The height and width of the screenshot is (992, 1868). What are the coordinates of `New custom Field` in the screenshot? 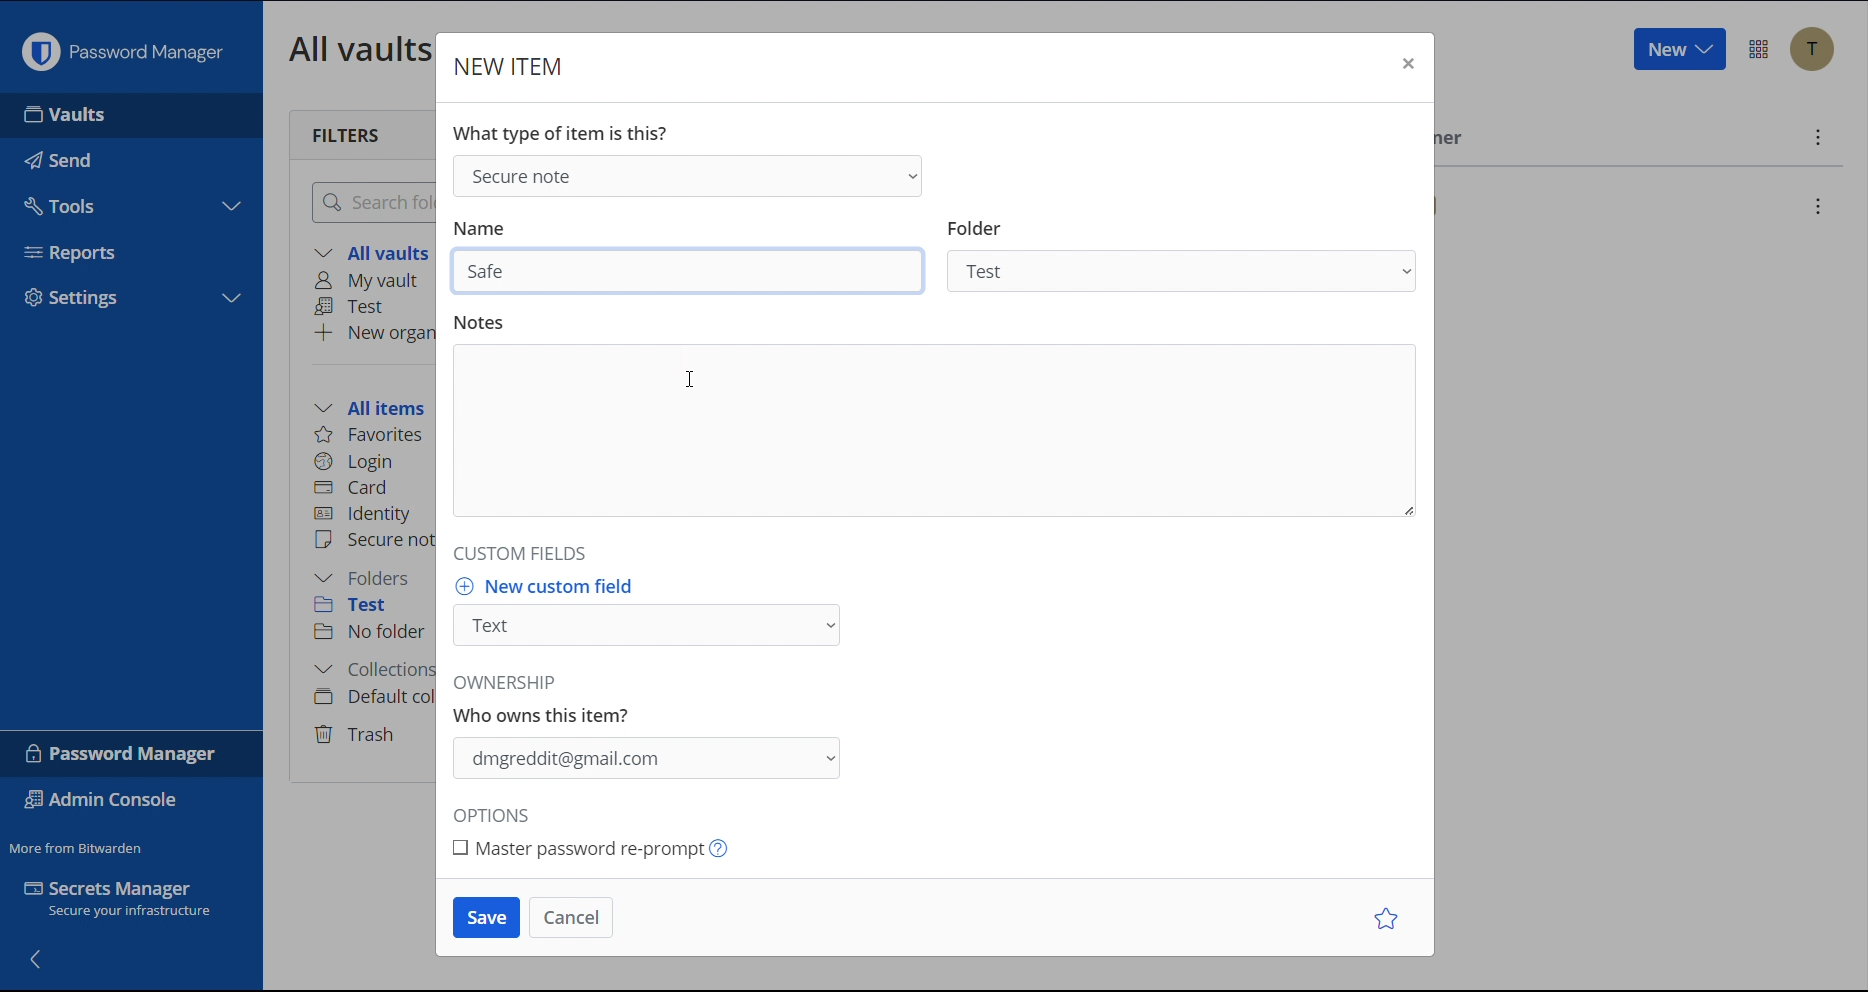 It's located at (648, 626).